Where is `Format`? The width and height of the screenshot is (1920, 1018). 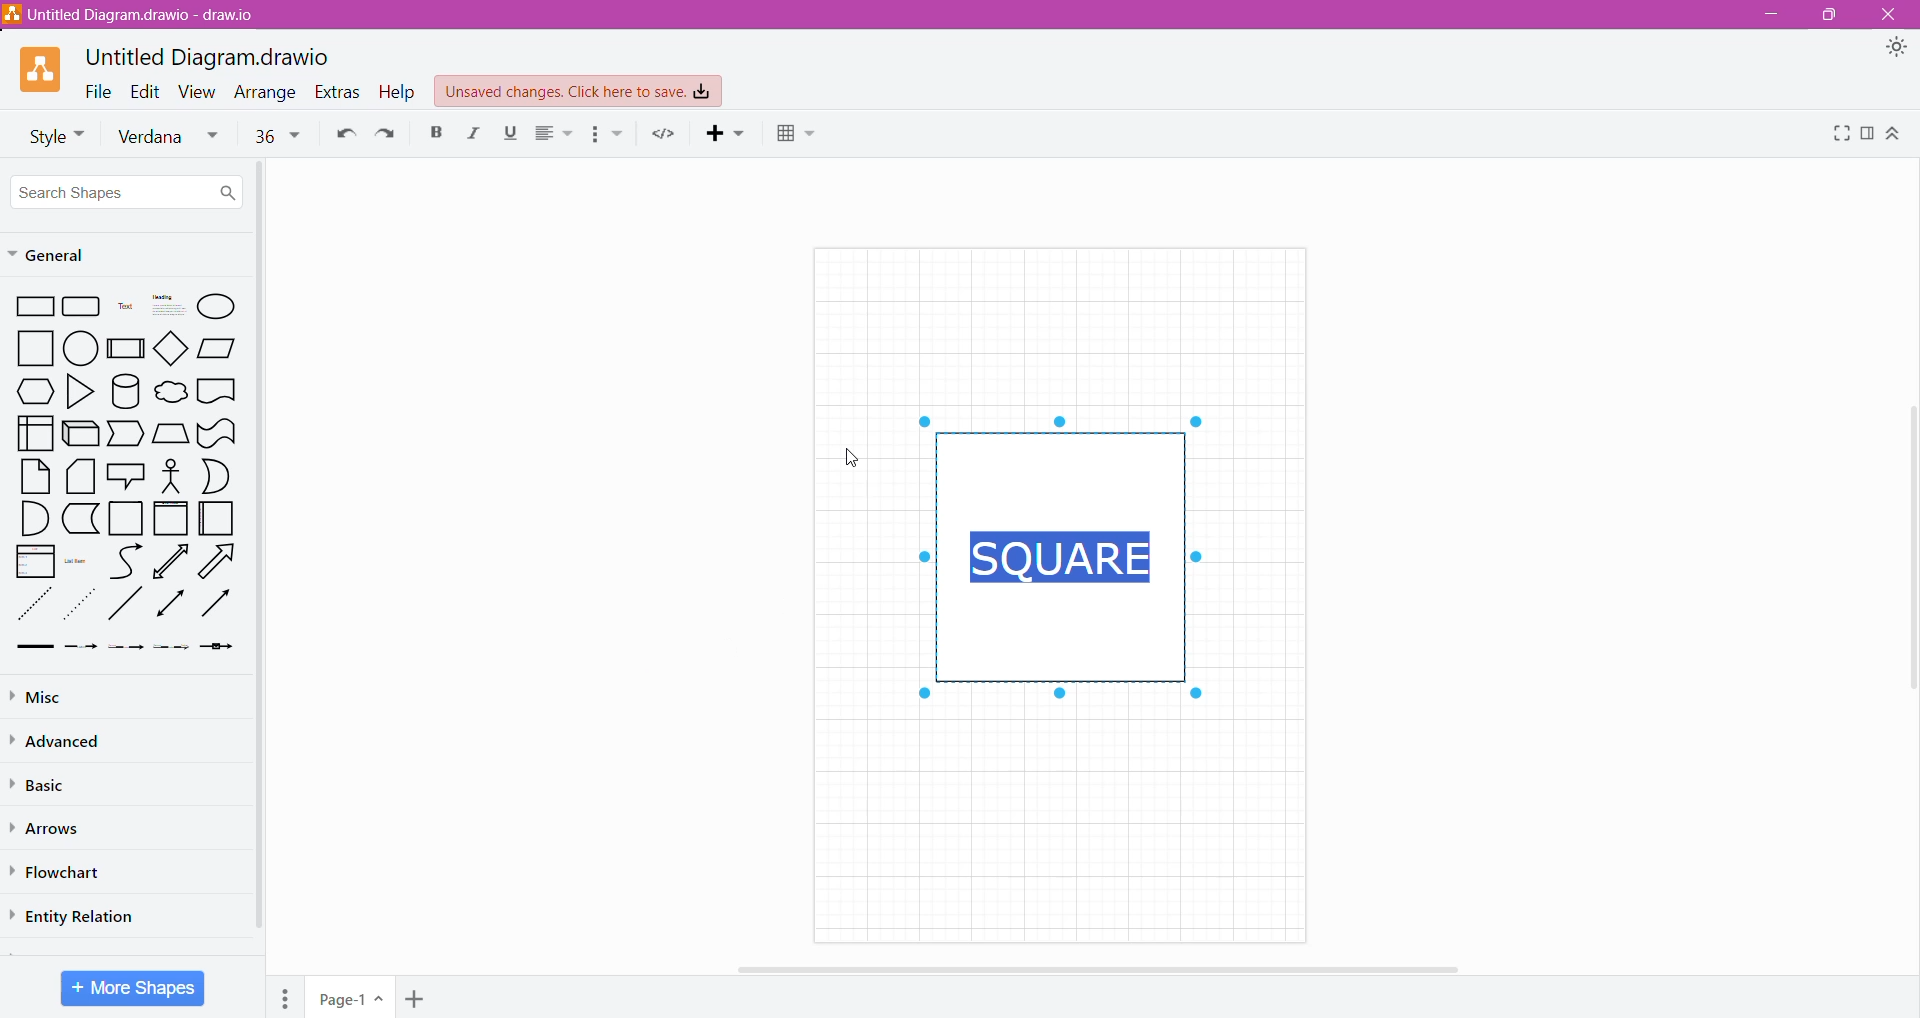 Format is located at coordinates (1870, 136).